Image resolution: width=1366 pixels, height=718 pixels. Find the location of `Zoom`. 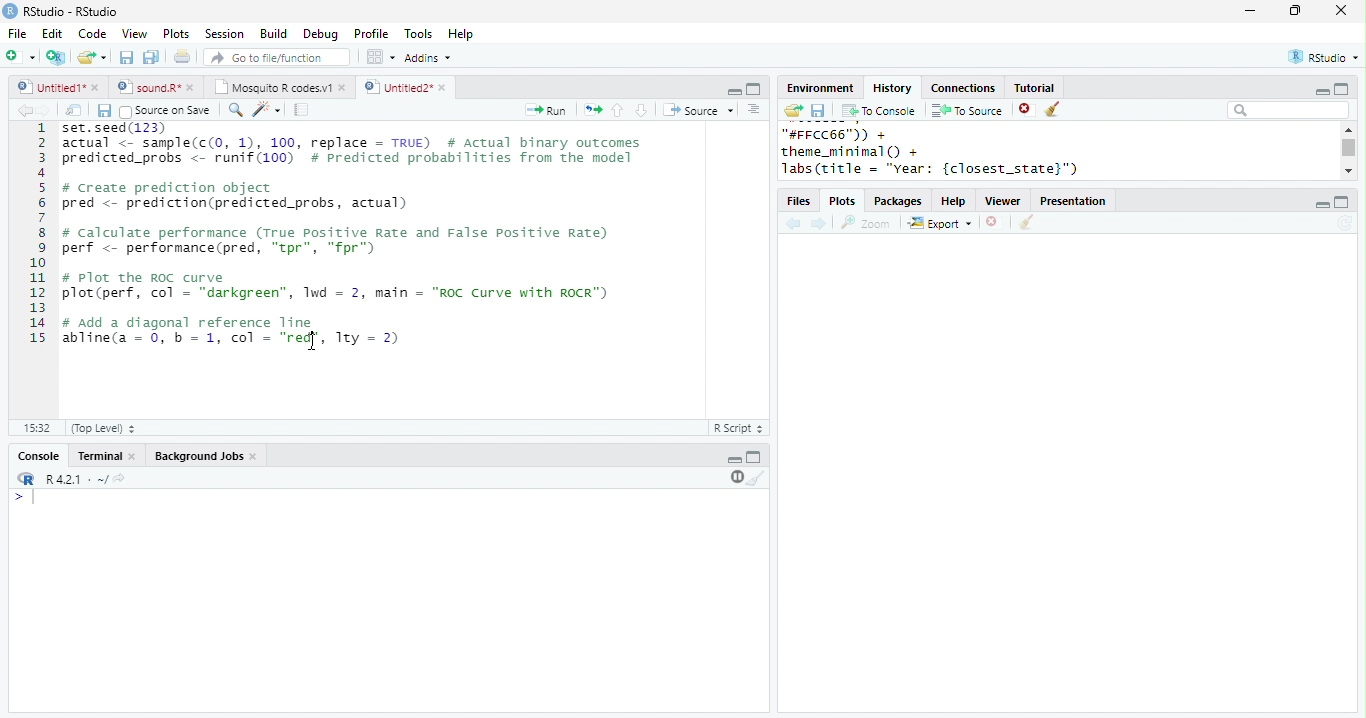

Zoom is located at coordinates (866, 223).